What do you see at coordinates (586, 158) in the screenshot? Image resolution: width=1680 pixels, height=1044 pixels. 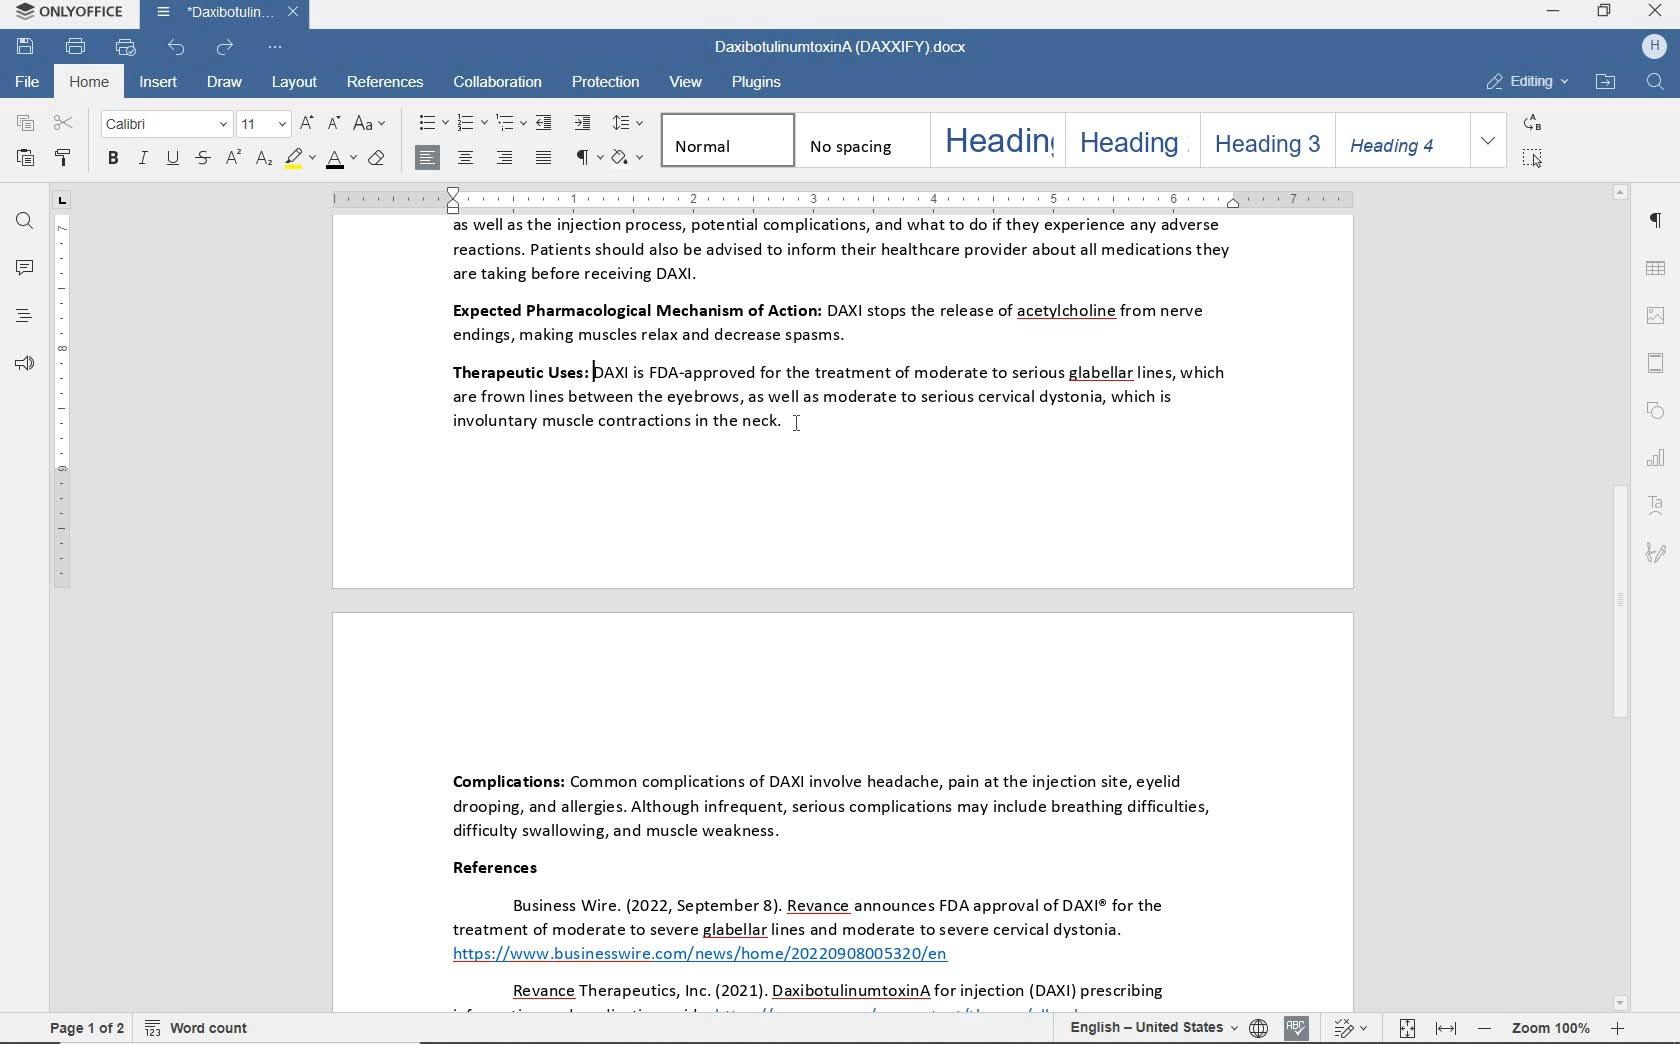 I see `nonprinting characters` at bounding box center [586, 158].